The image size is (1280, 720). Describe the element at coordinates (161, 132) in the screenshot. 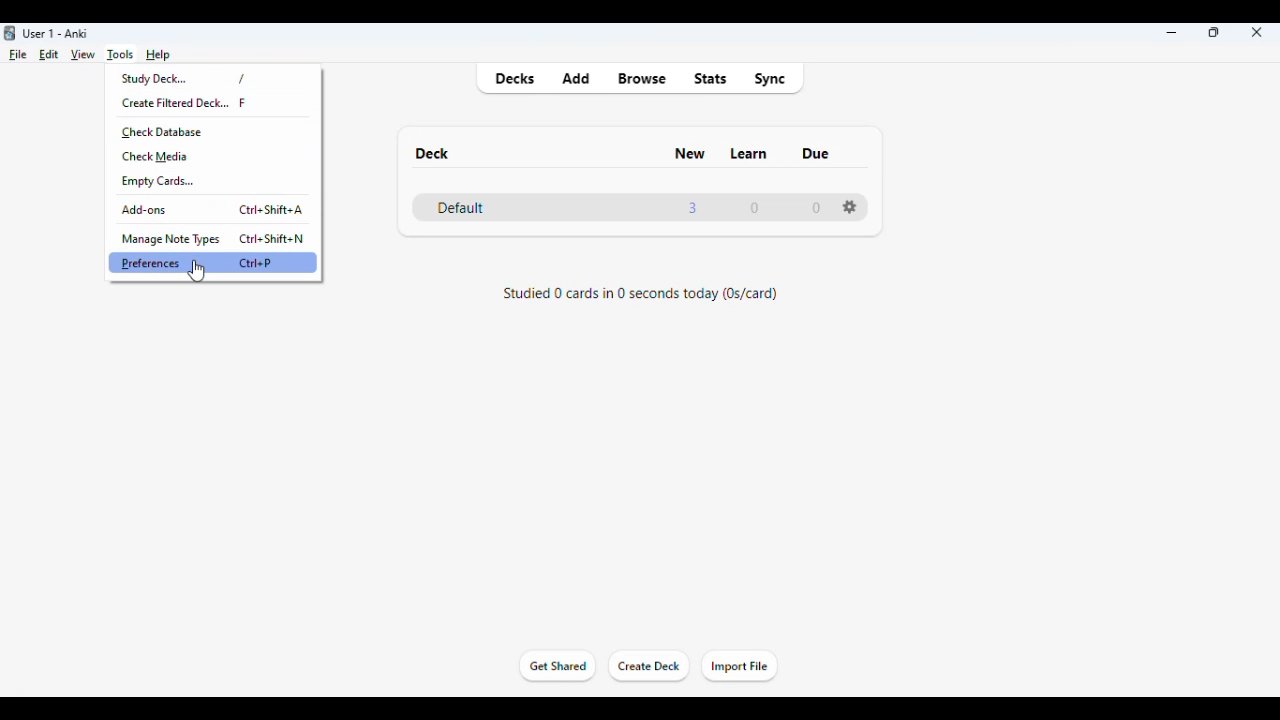

I see `check database` at that location.